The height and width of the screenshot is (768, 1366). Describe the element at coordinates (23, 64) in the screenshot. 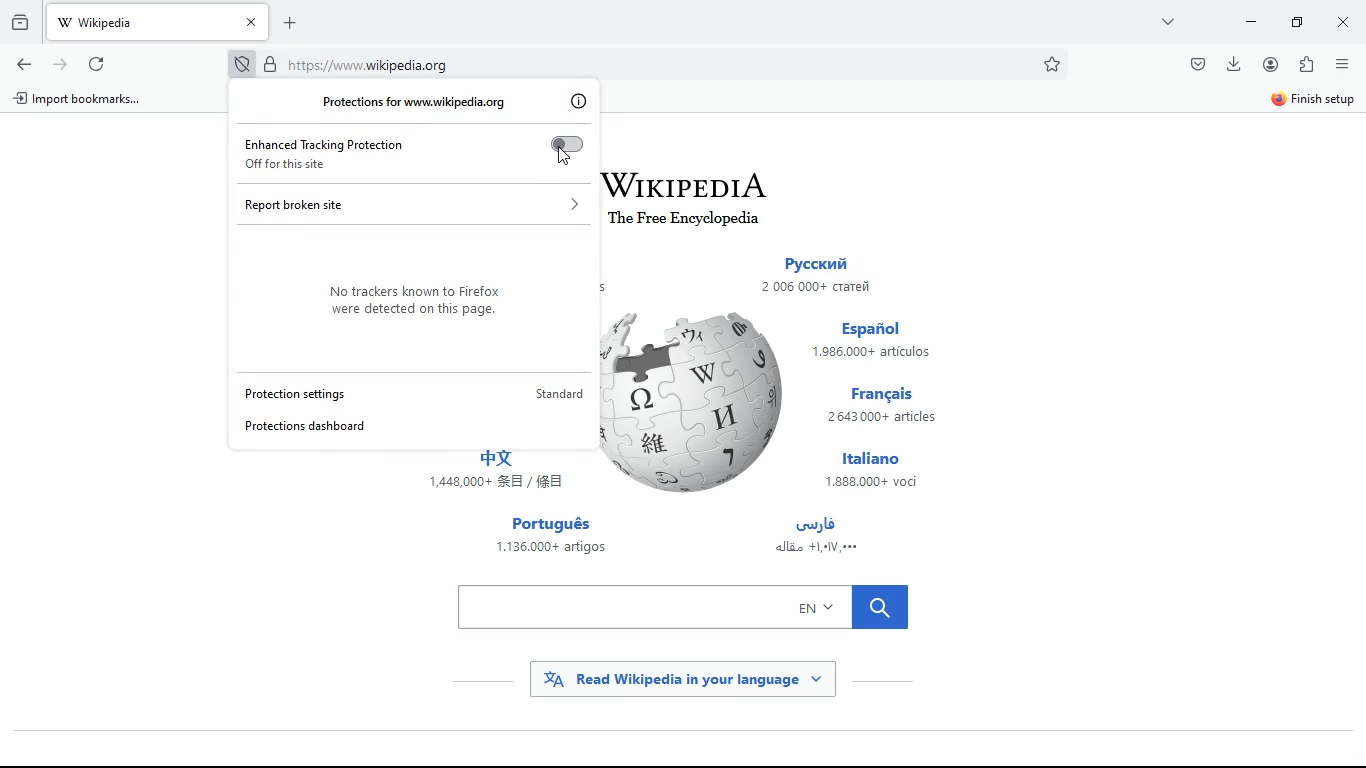

I see `back` at that location.